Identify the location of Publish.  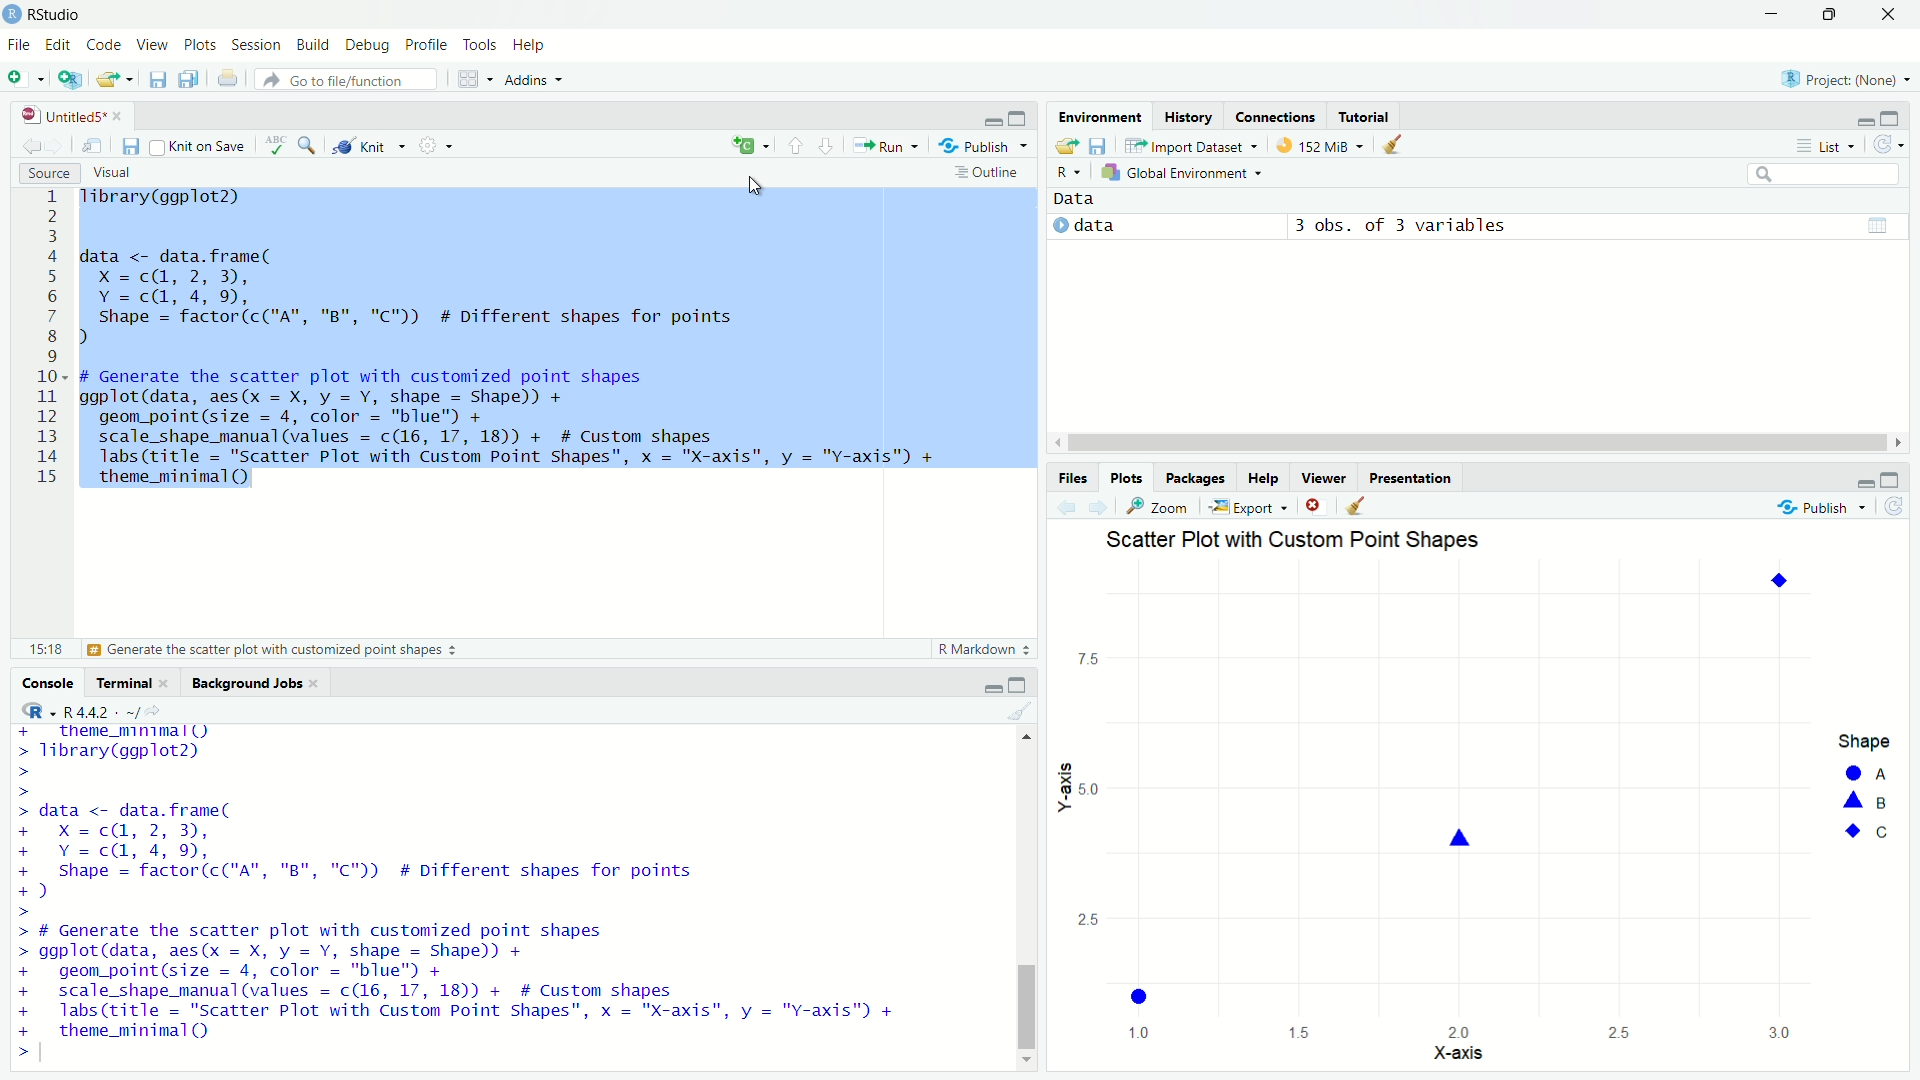
(1821, 506).